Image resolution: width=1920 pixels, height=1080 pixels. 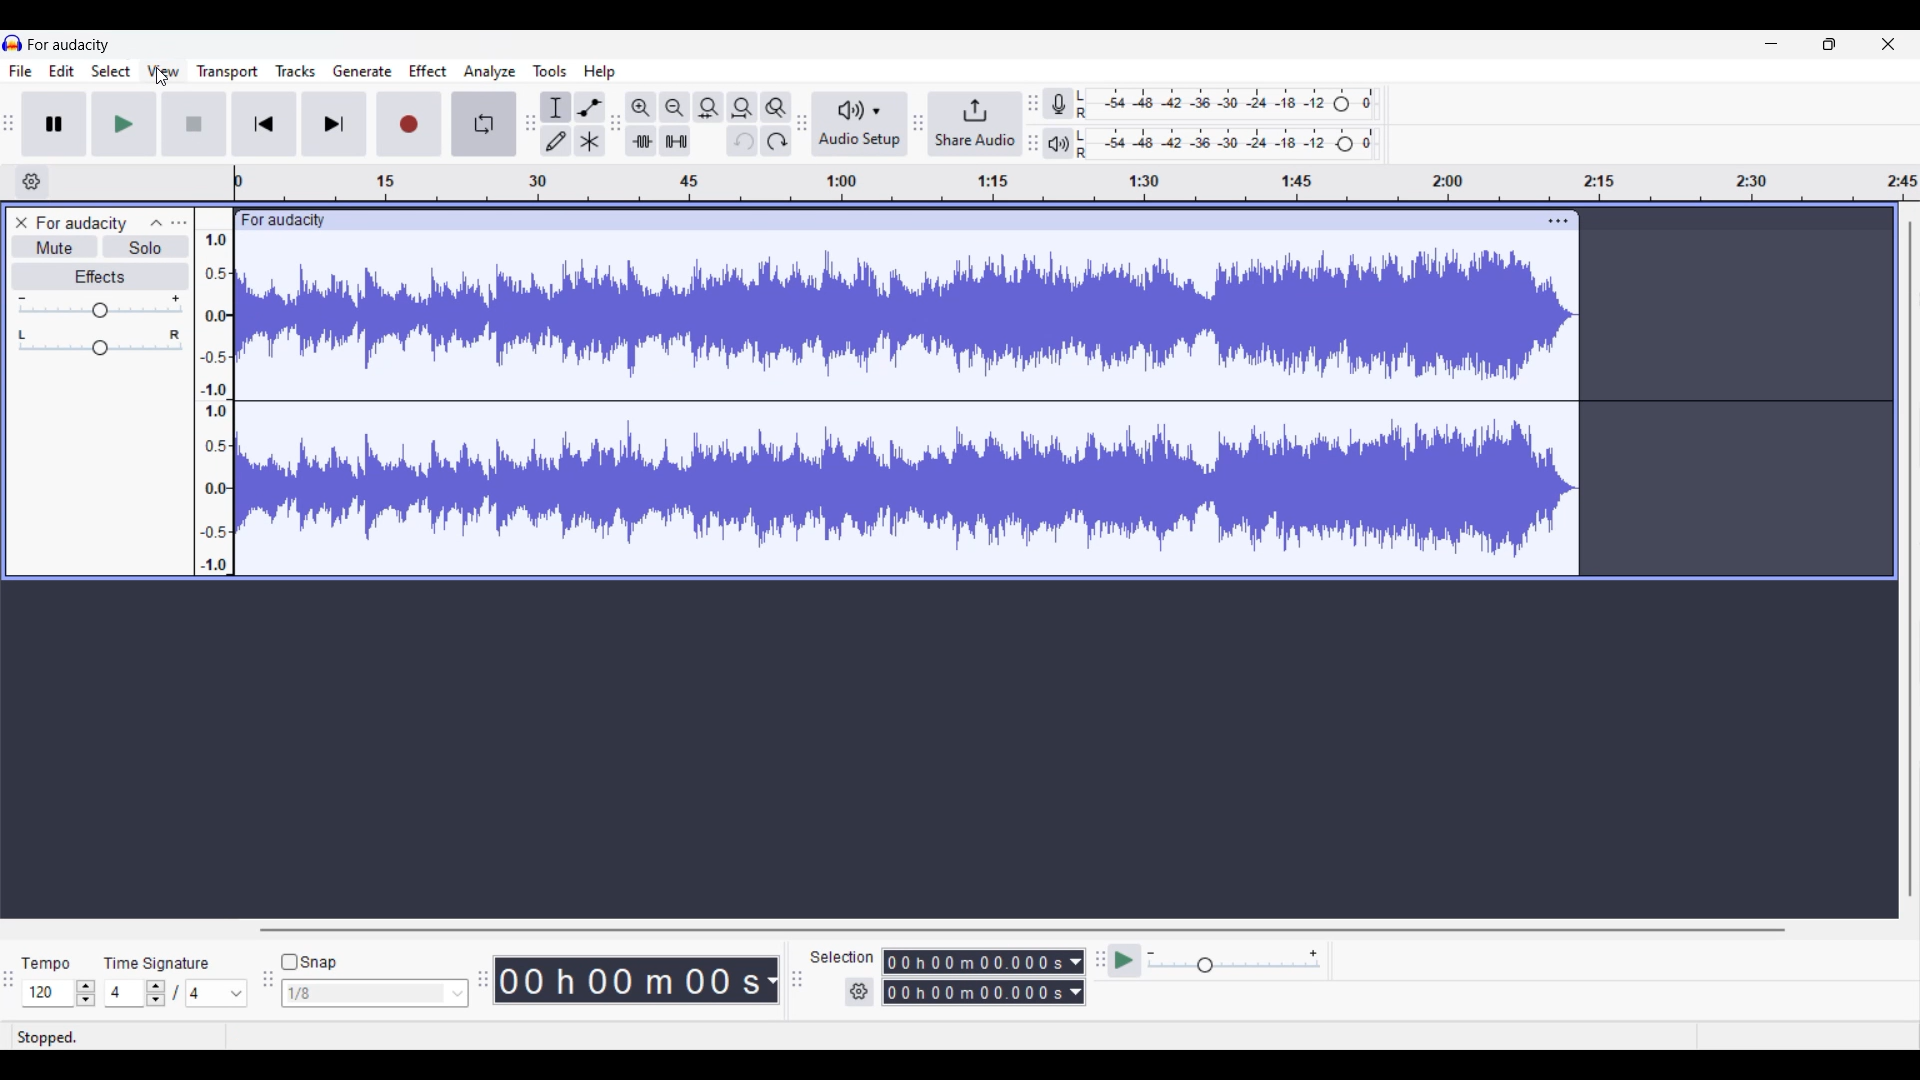 I want to click on Solo, so click(x=145, y=246).